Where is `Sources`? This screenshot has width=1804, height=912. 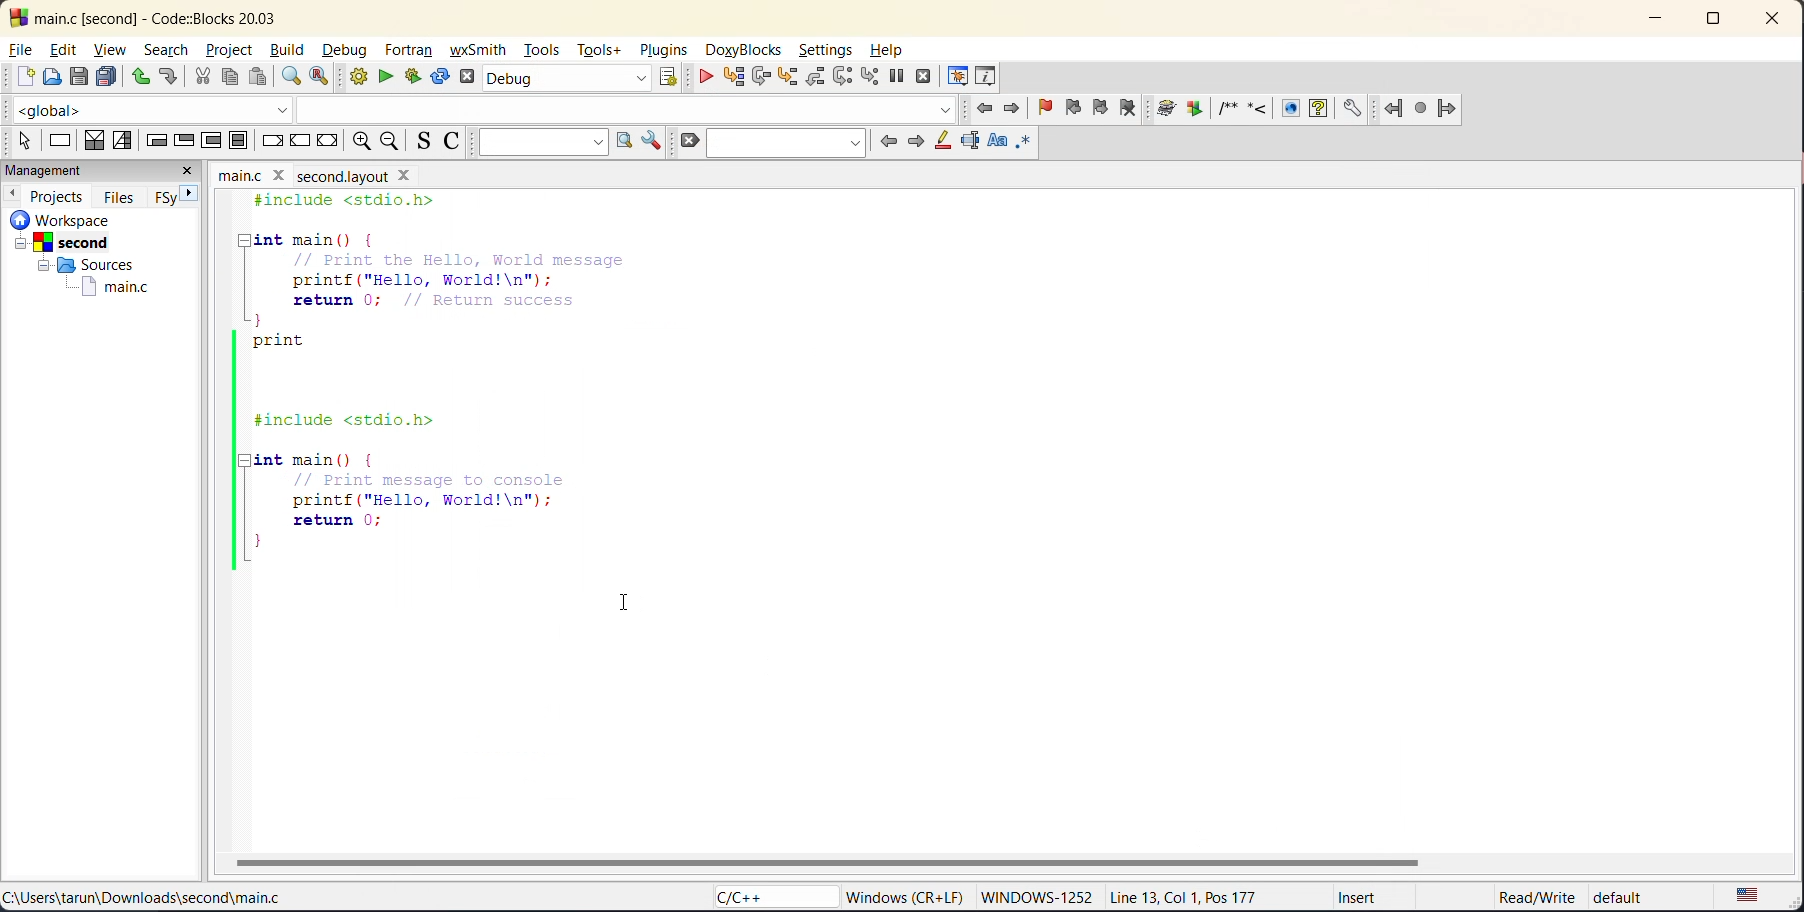
Sources is located at coordinates (81, 265).